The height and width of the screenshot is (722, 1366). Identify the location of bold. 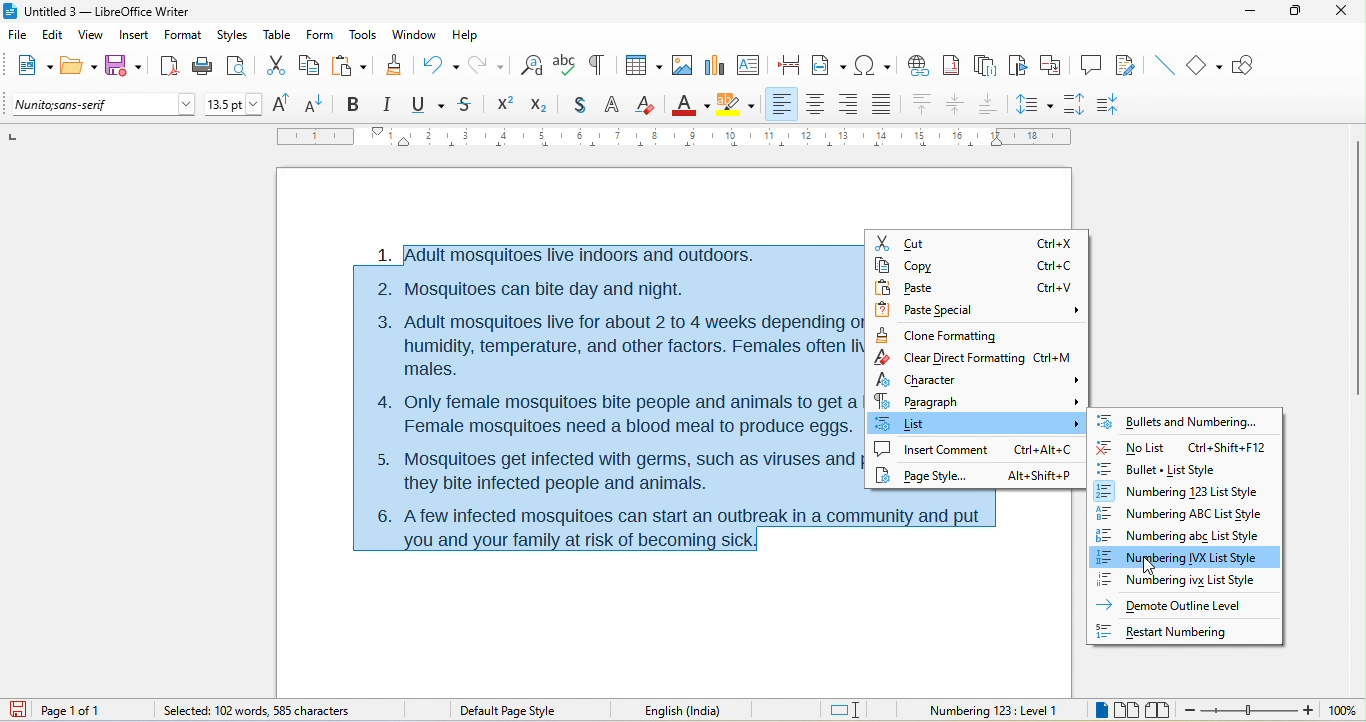
(355, 103).